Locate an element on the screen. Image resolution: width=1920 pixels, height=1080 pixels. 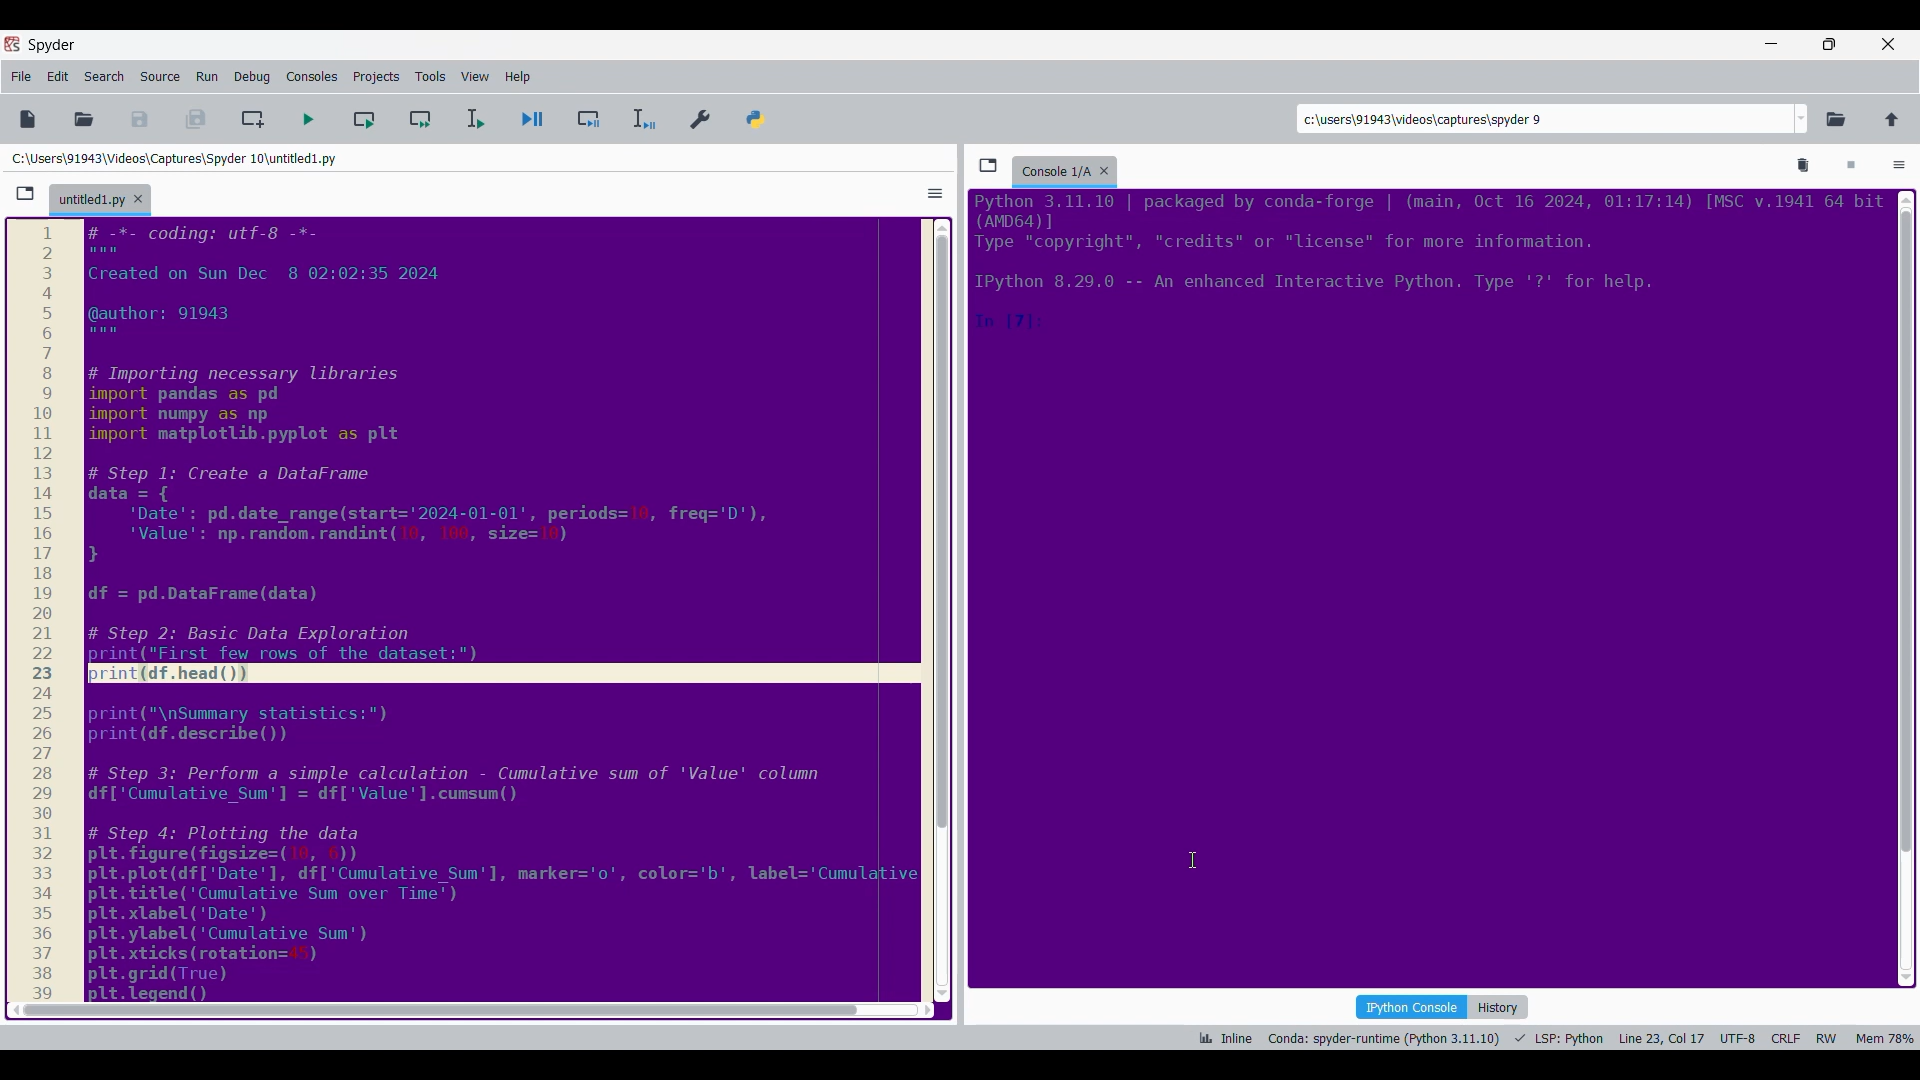
Software logo is located at coordinates (12, 43).